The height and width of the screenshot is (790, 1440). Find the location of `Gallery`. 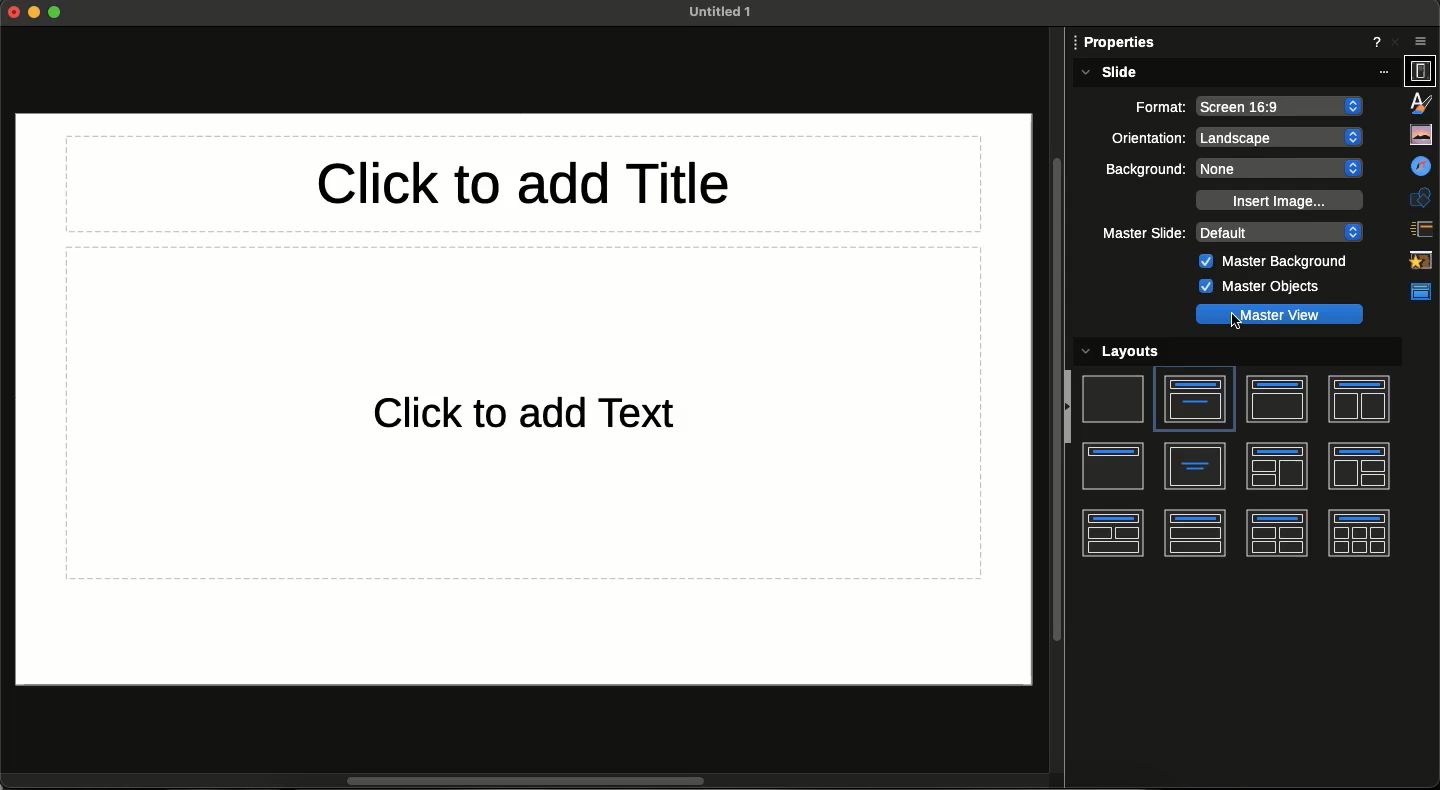

Gallery is located at coordinates (1420, 136).